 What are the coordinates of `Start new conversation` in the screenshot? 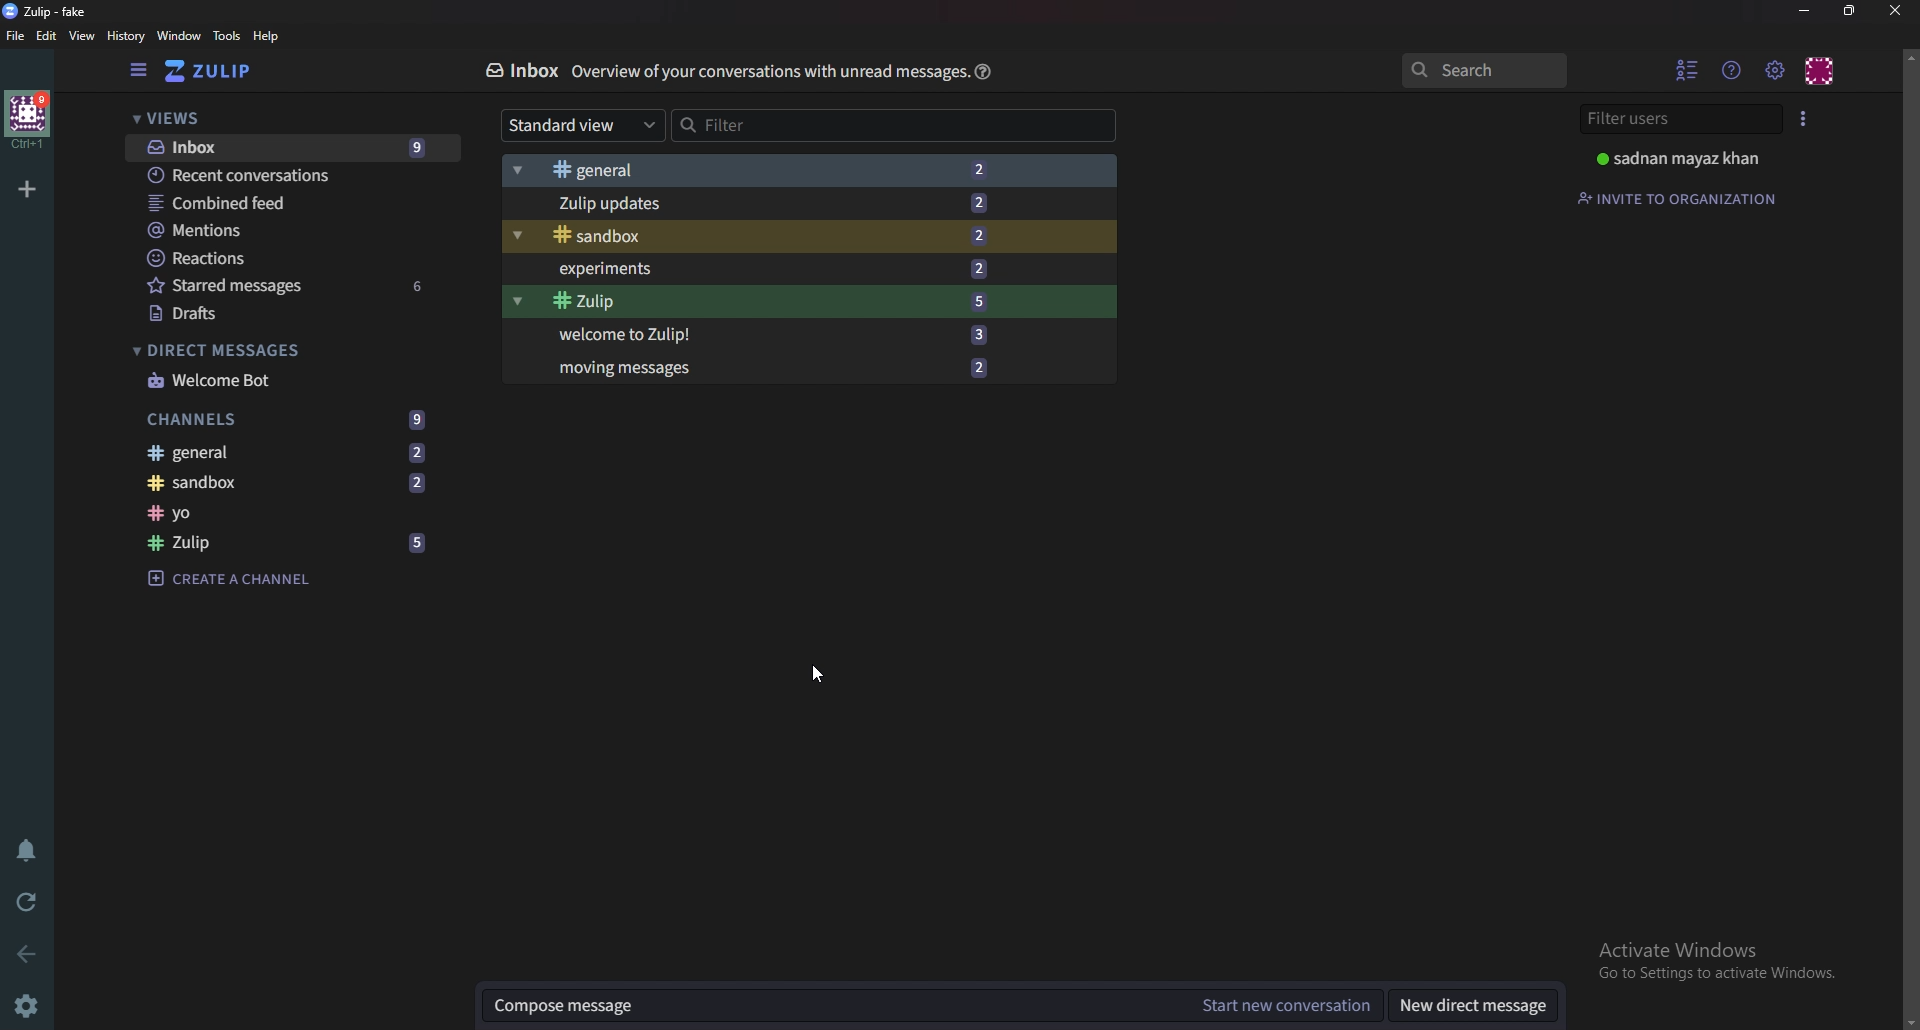 It's located at (1282, 1005).